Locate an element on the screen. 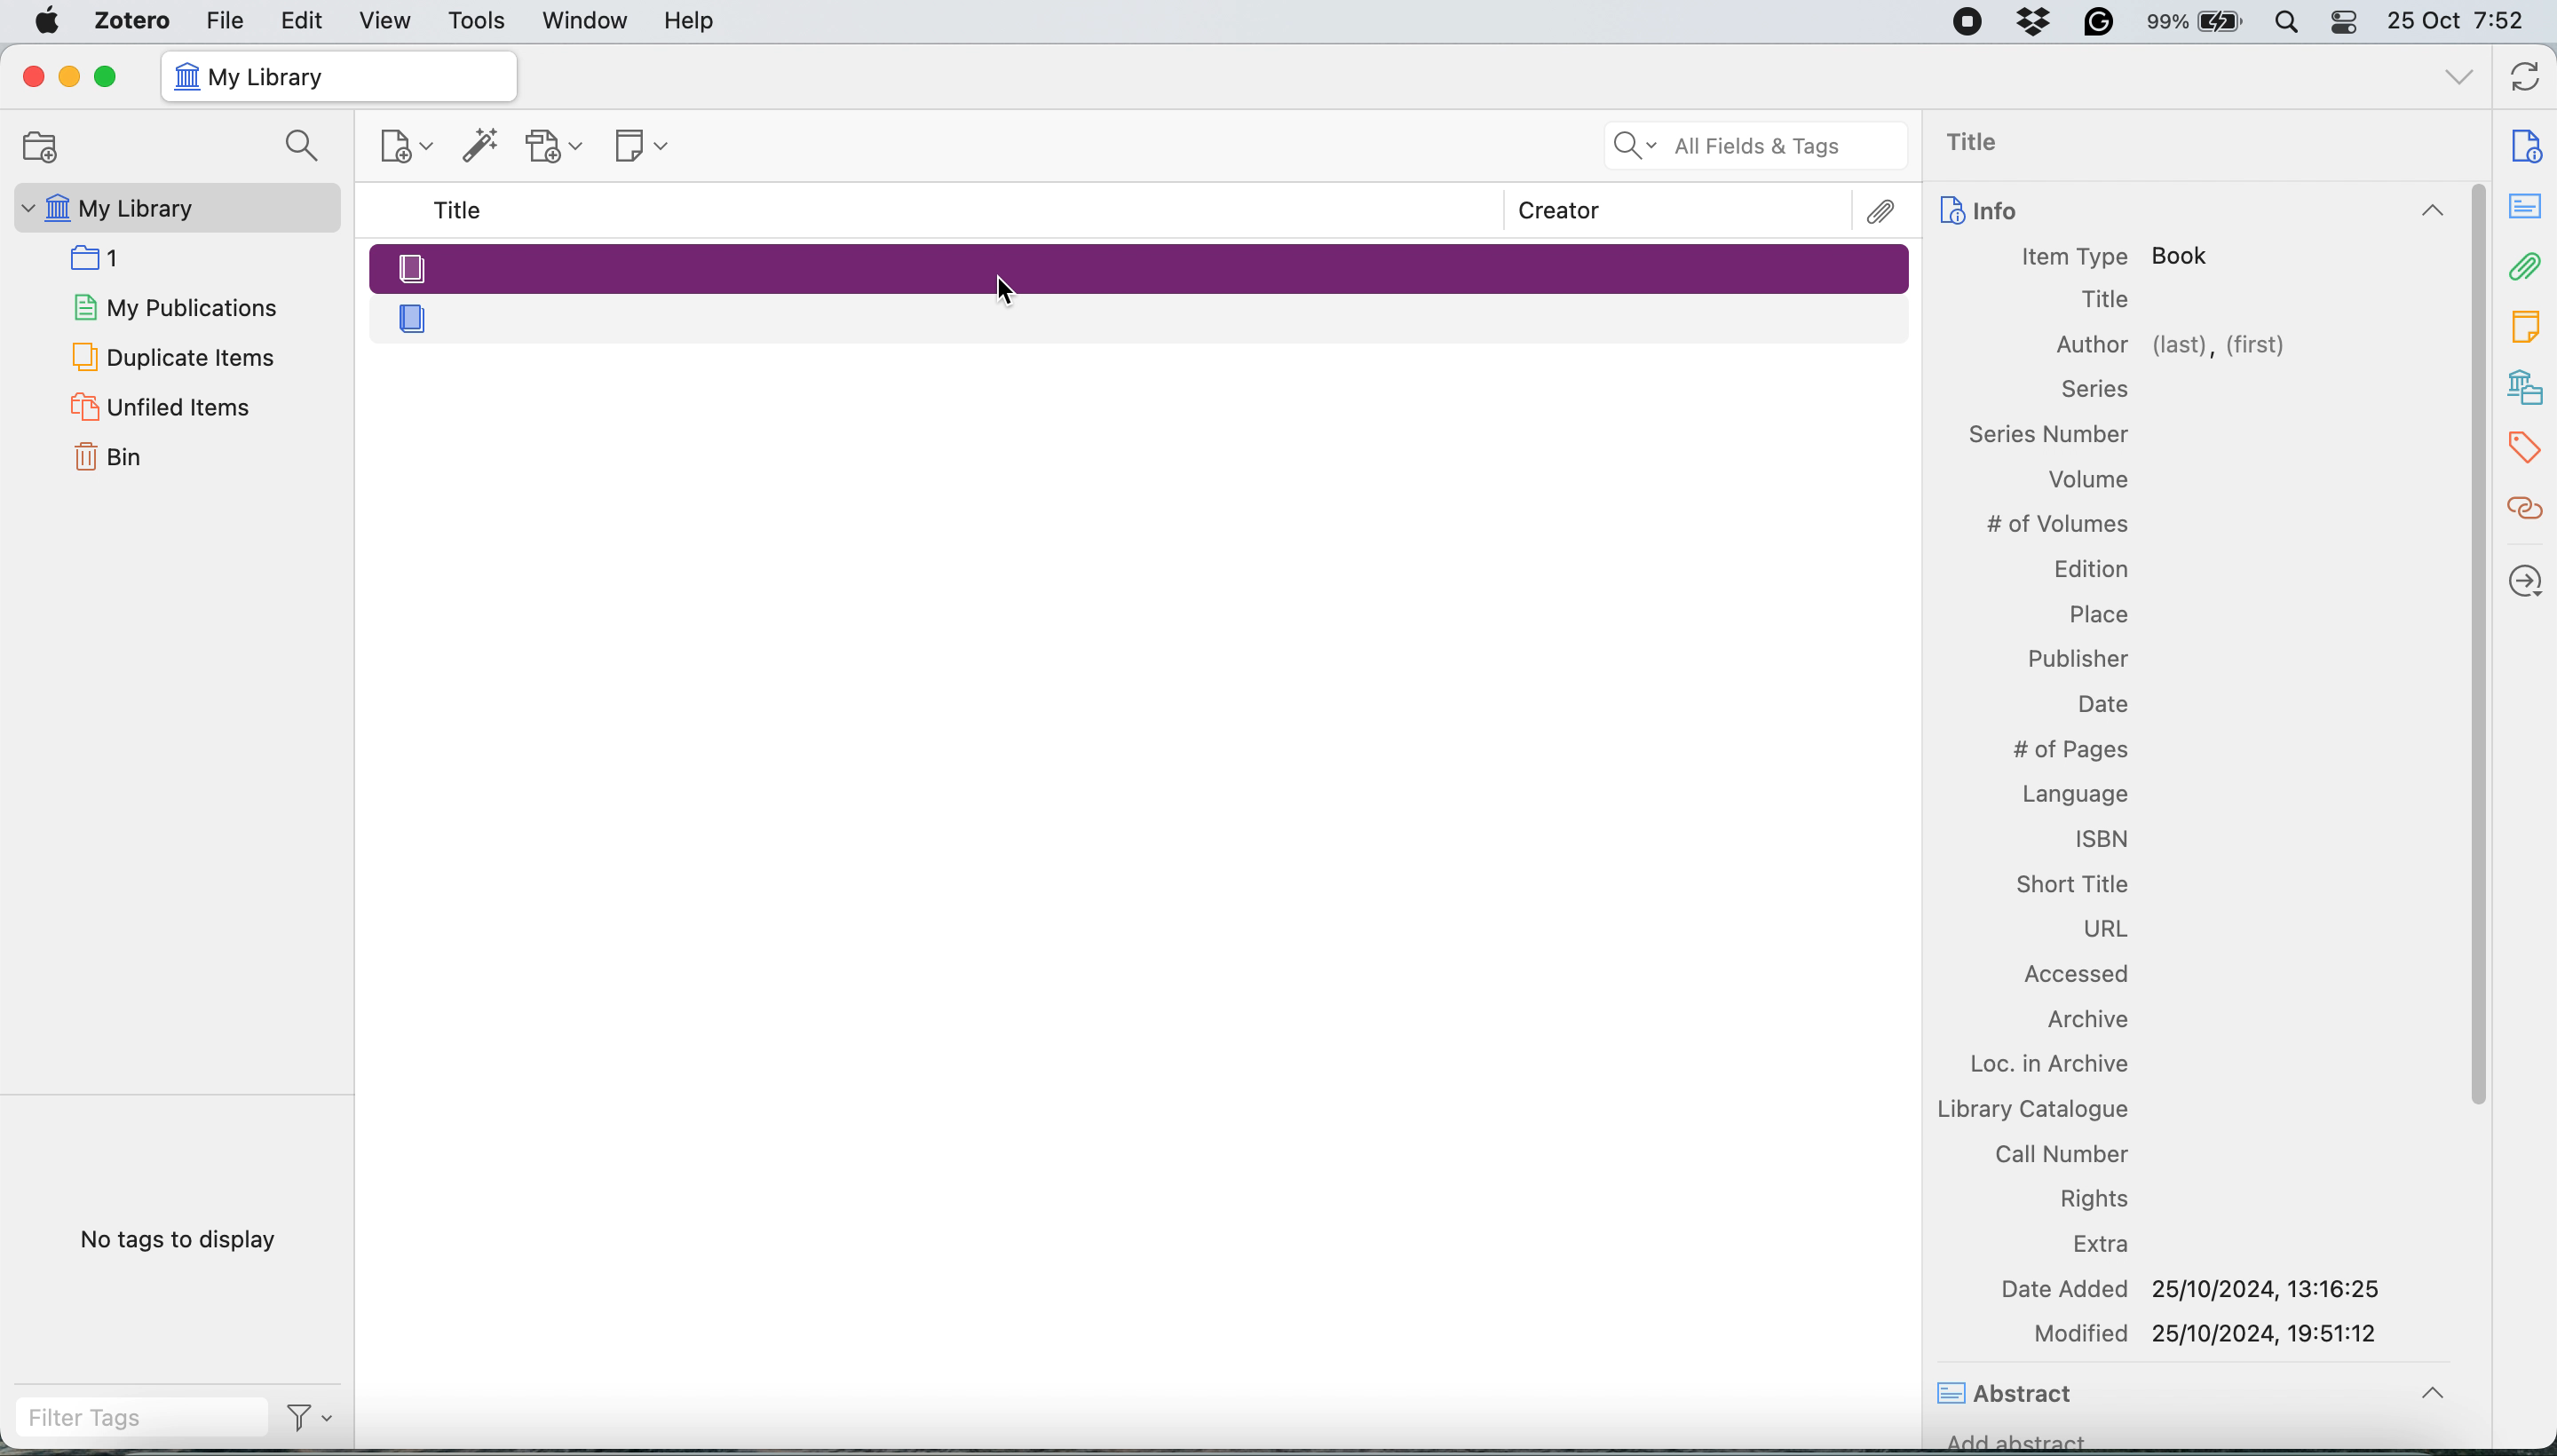  Open Folder is located at coordinates (37, 146).